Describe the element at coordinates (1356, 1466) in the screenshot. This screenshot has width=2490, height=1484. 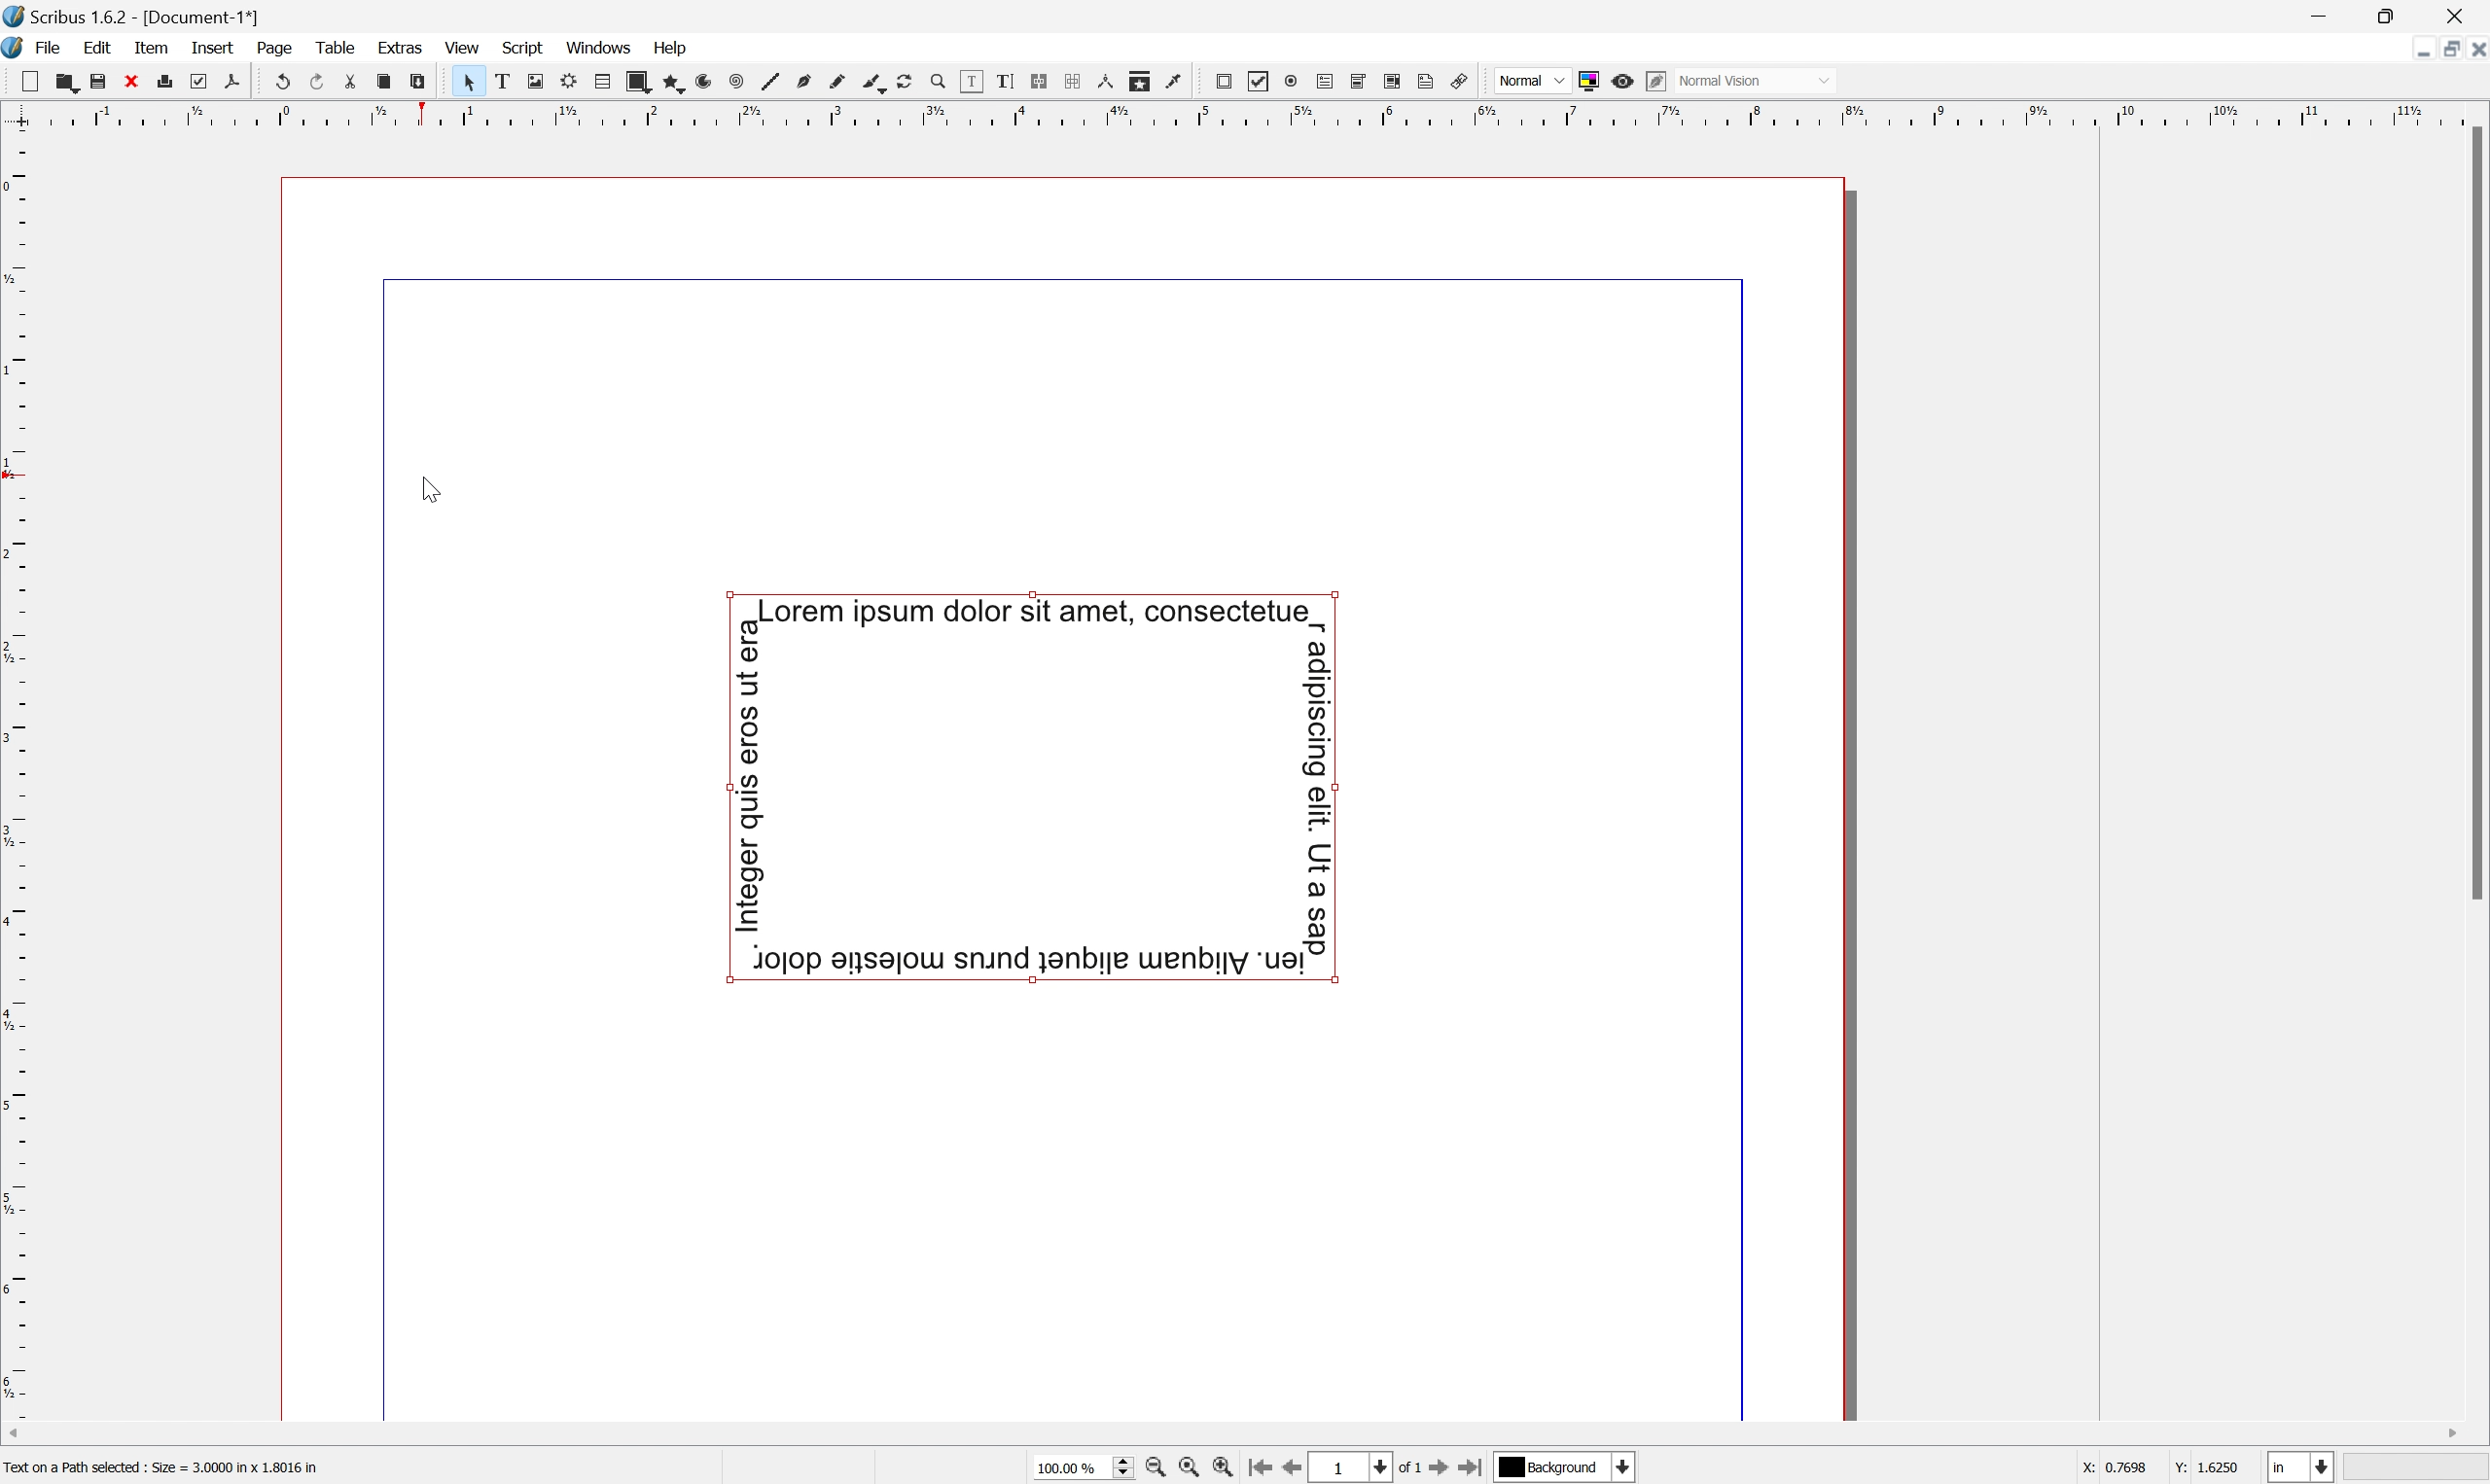
I see `Select the current page` at that location.